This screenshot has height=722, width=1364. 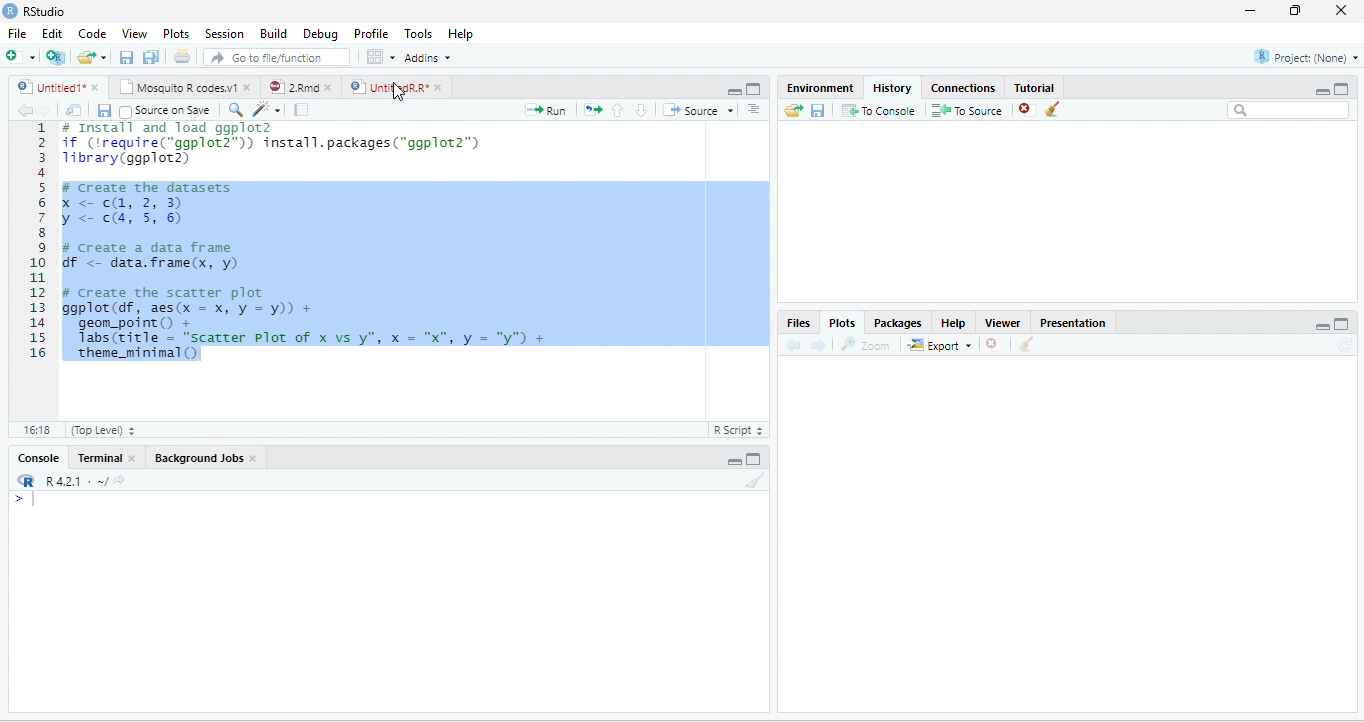 What do you see at coordinates (546, 110) in the screenshot?
I see `Run` at bounding box center [546, 110].